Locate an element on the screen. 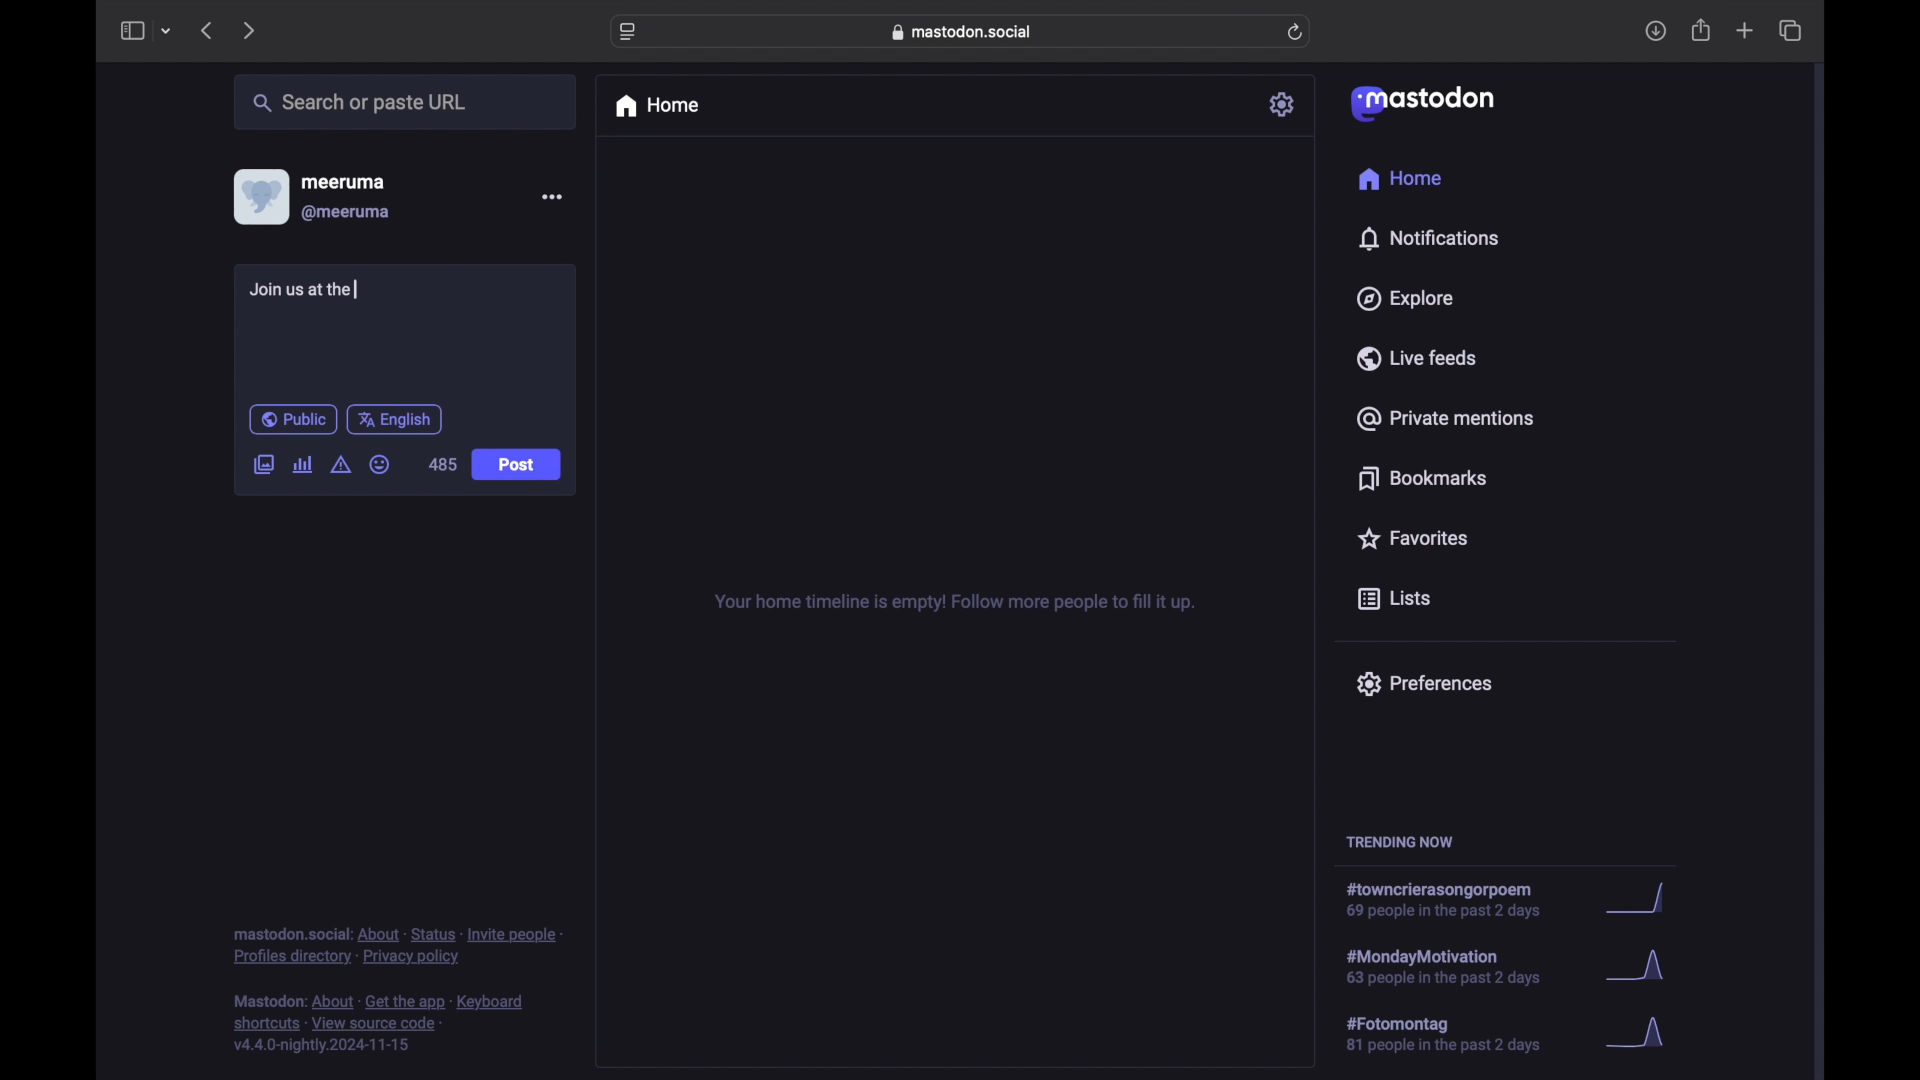 Image resolution: width=1920 pixels, height=1080 pixels. private mentions is located at coordinates (1446, 418).